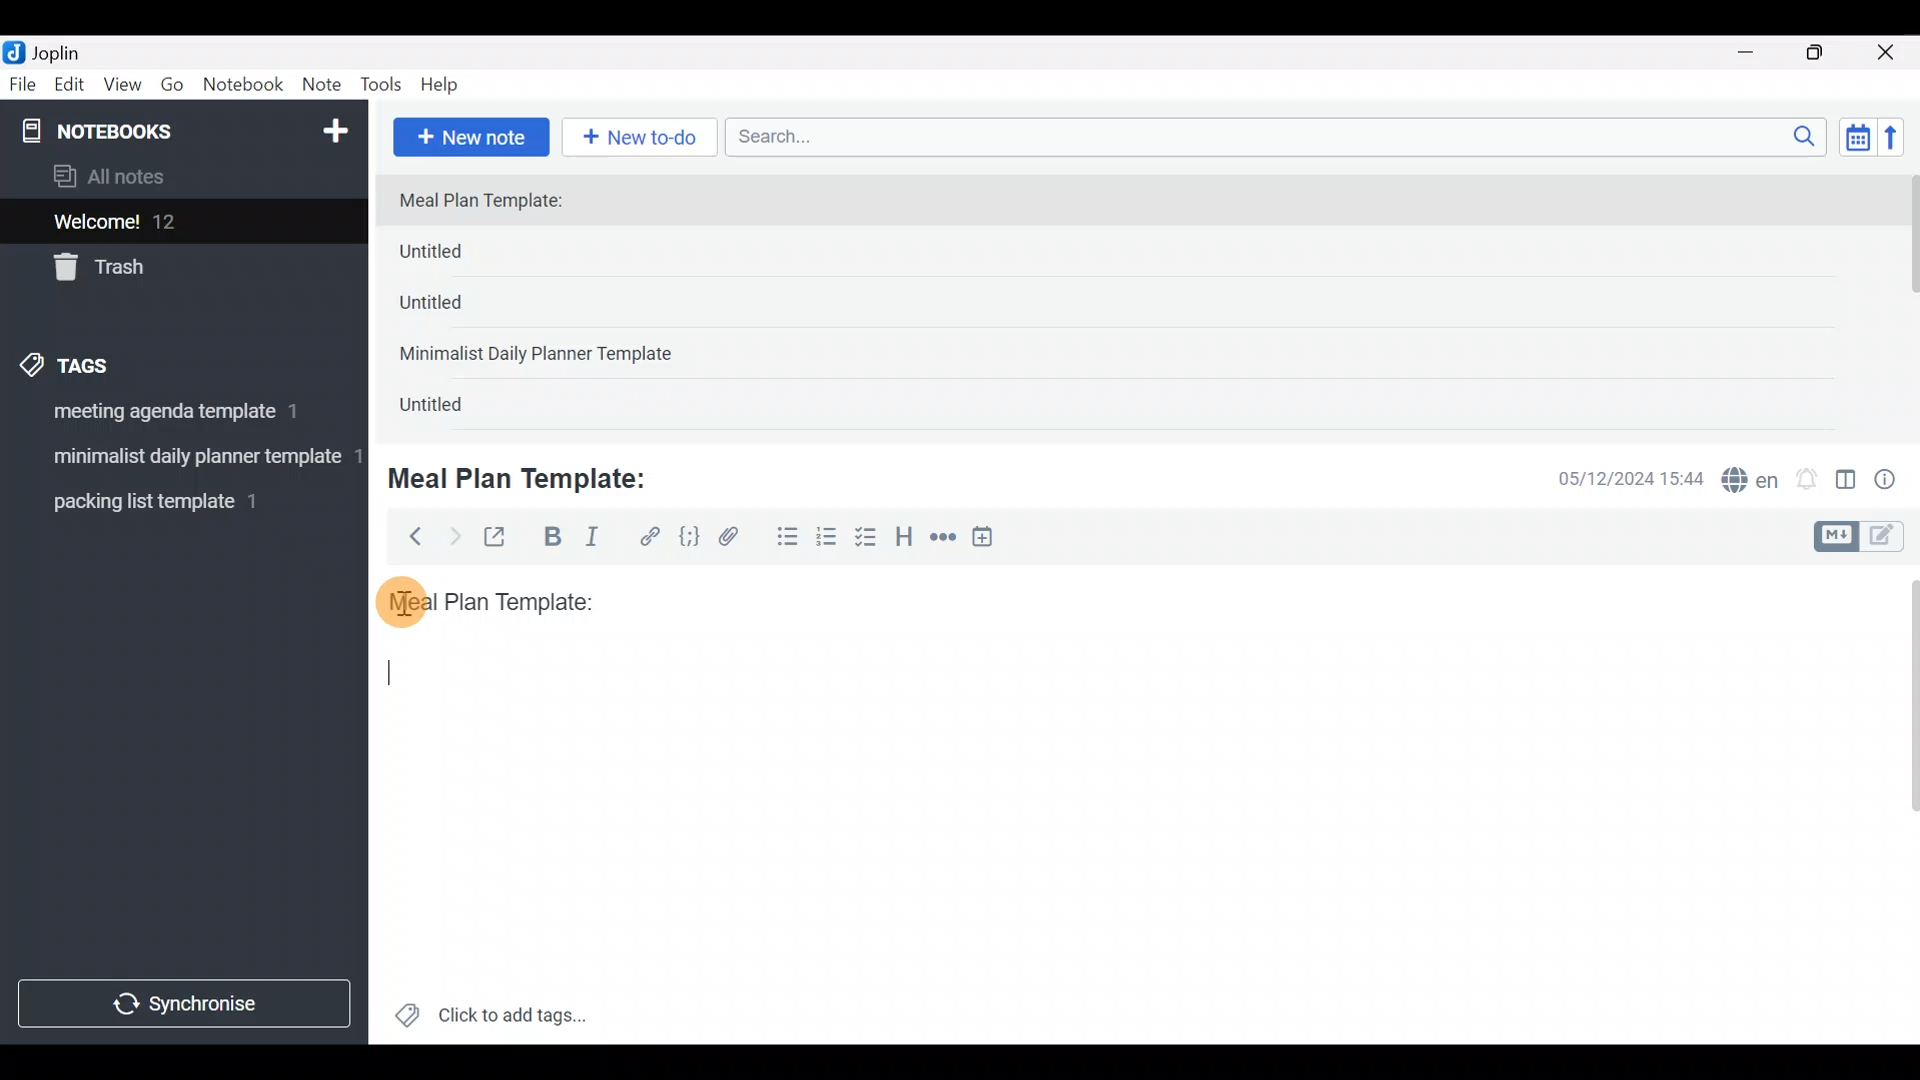 The image size is (1920, 1080). Describe the element at coordinates (992, 540) in the screenshot. I see `Insert time` at that location.